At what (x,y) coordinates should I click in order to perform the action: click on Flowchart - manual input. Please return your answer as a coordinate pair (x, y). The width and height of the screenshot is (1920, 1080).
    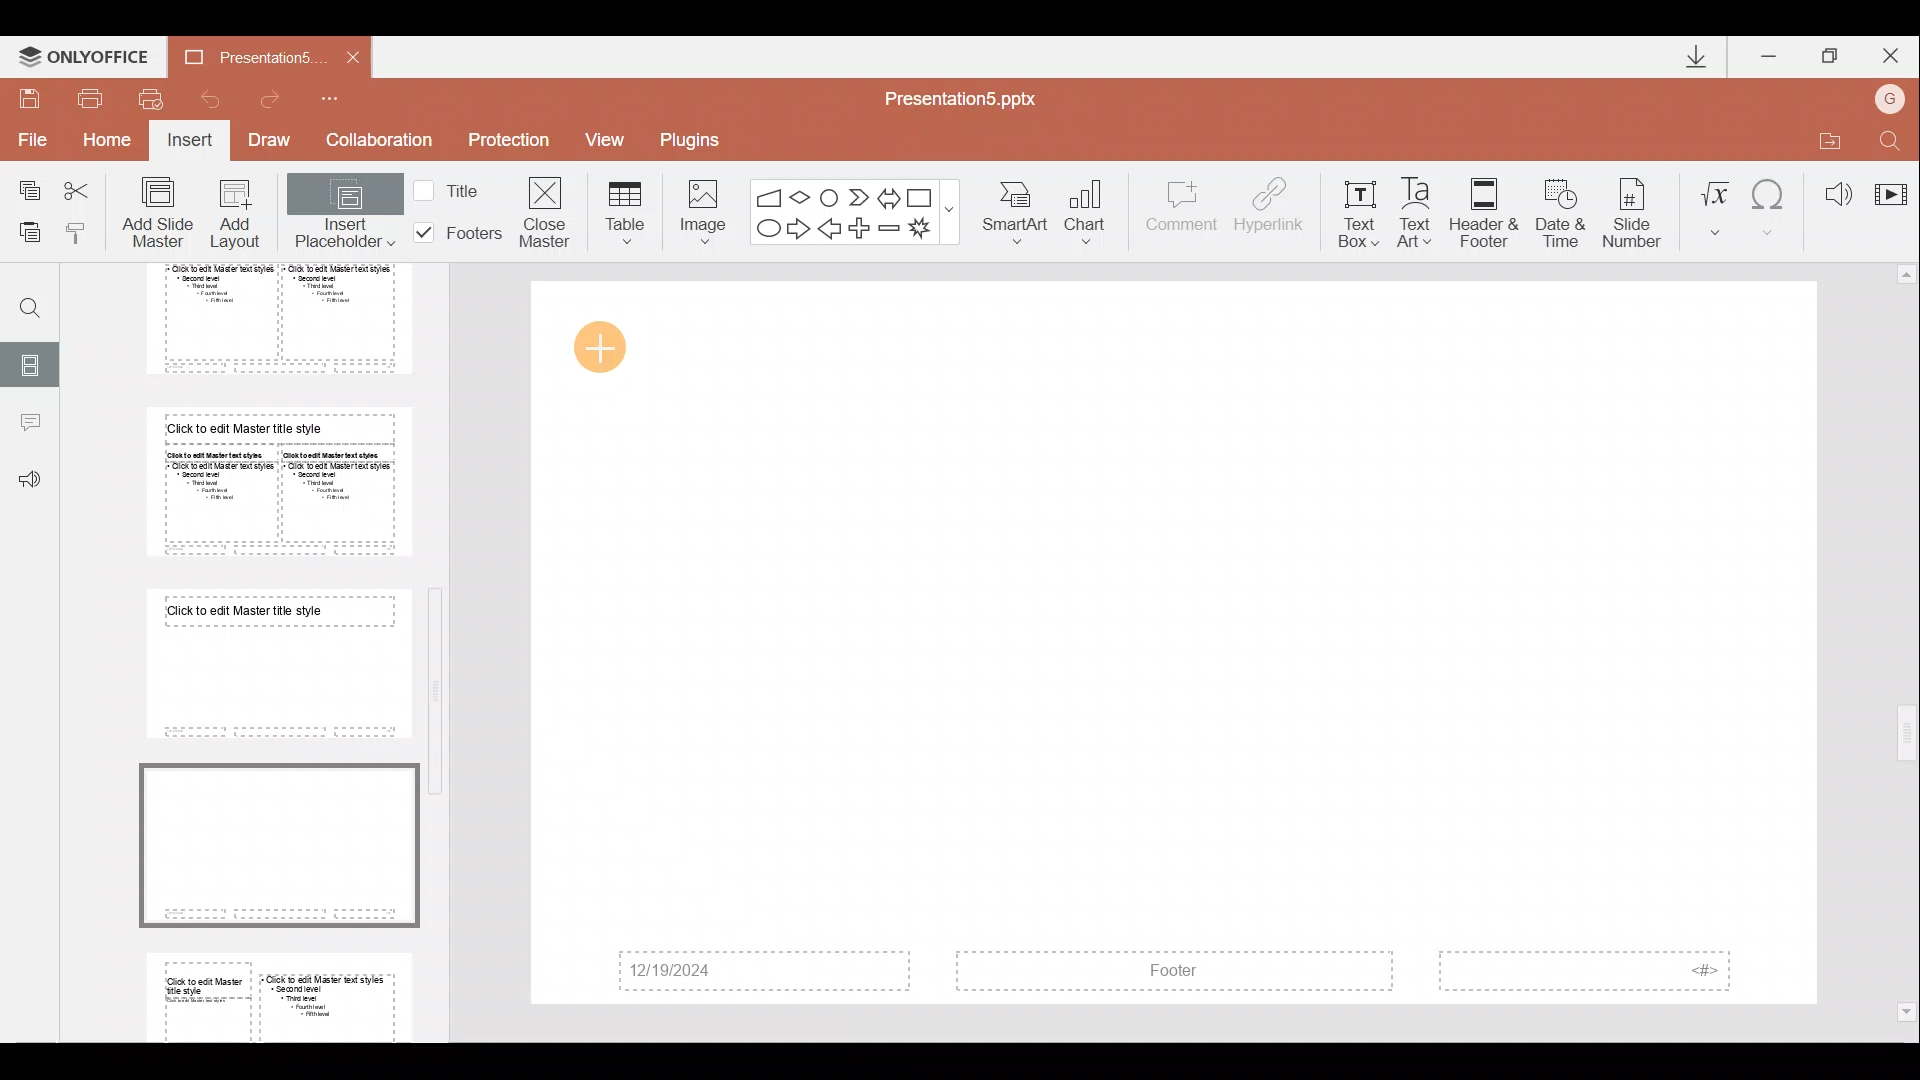
    Looking at the image, I should click on (768, 194).